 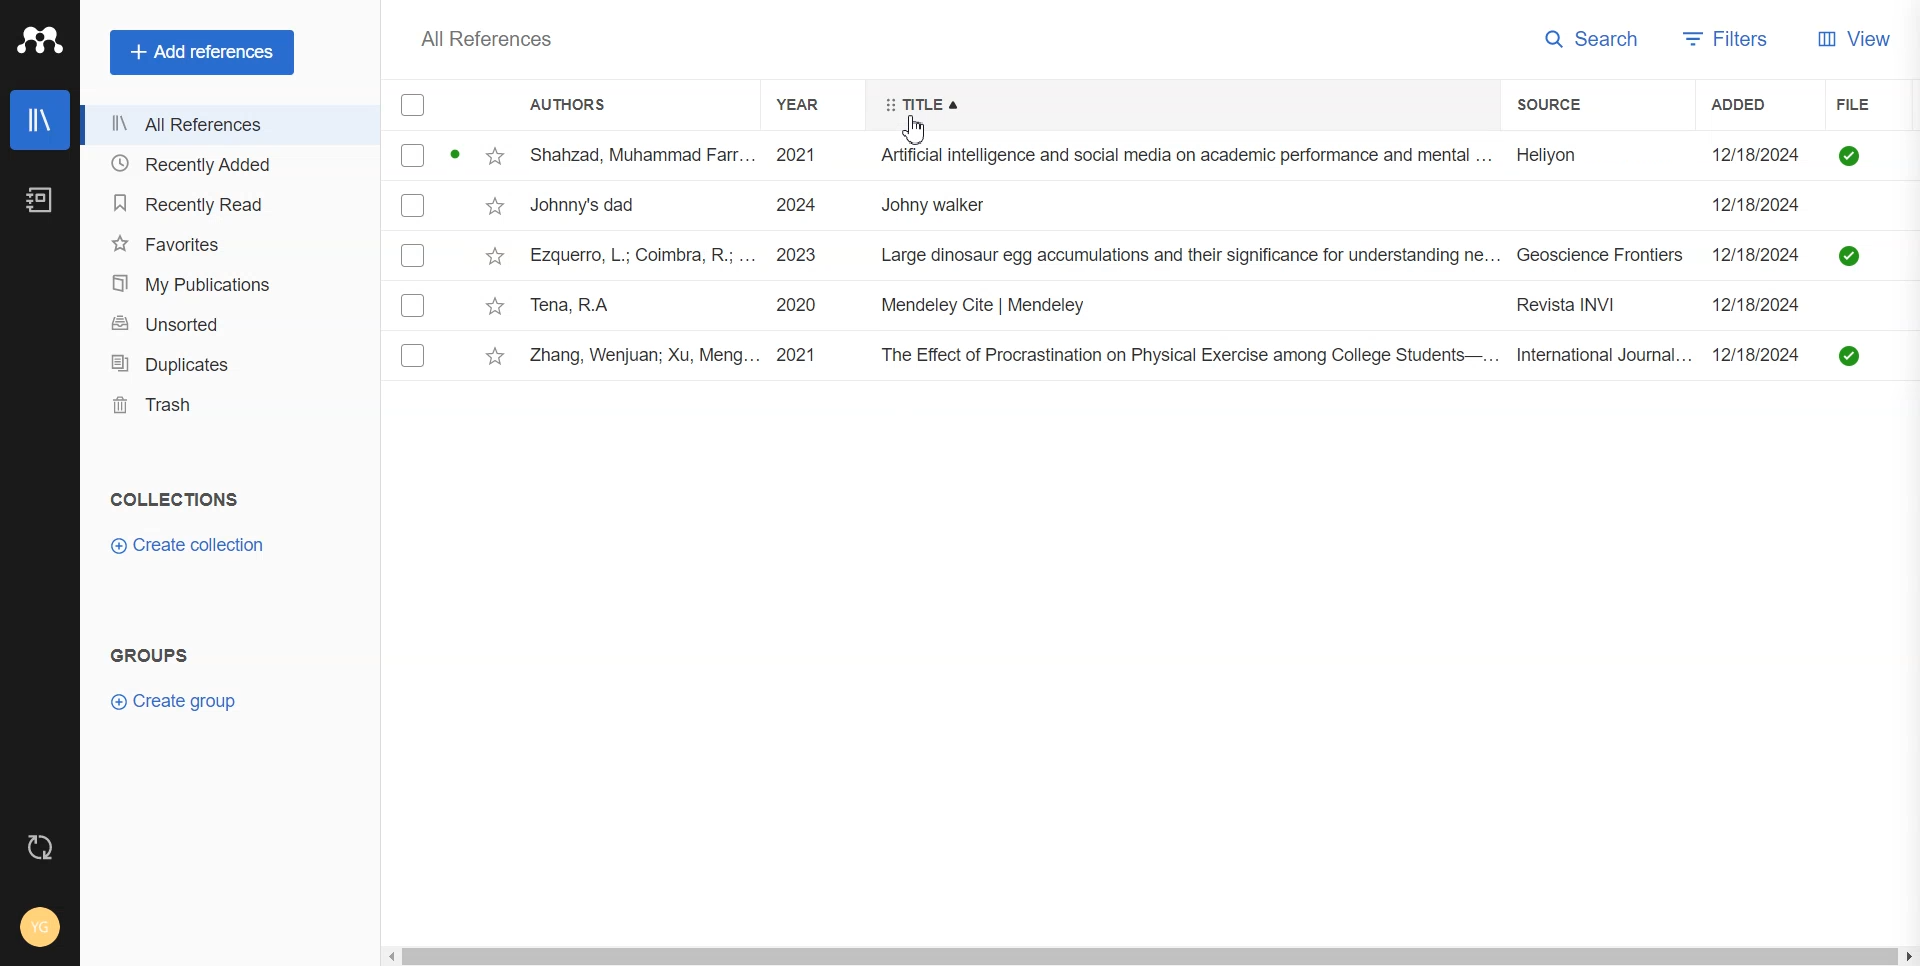 What do you see at coordinates (581, 105) in the screenshot?
I see `Authors` at bounding box center [581, 105].